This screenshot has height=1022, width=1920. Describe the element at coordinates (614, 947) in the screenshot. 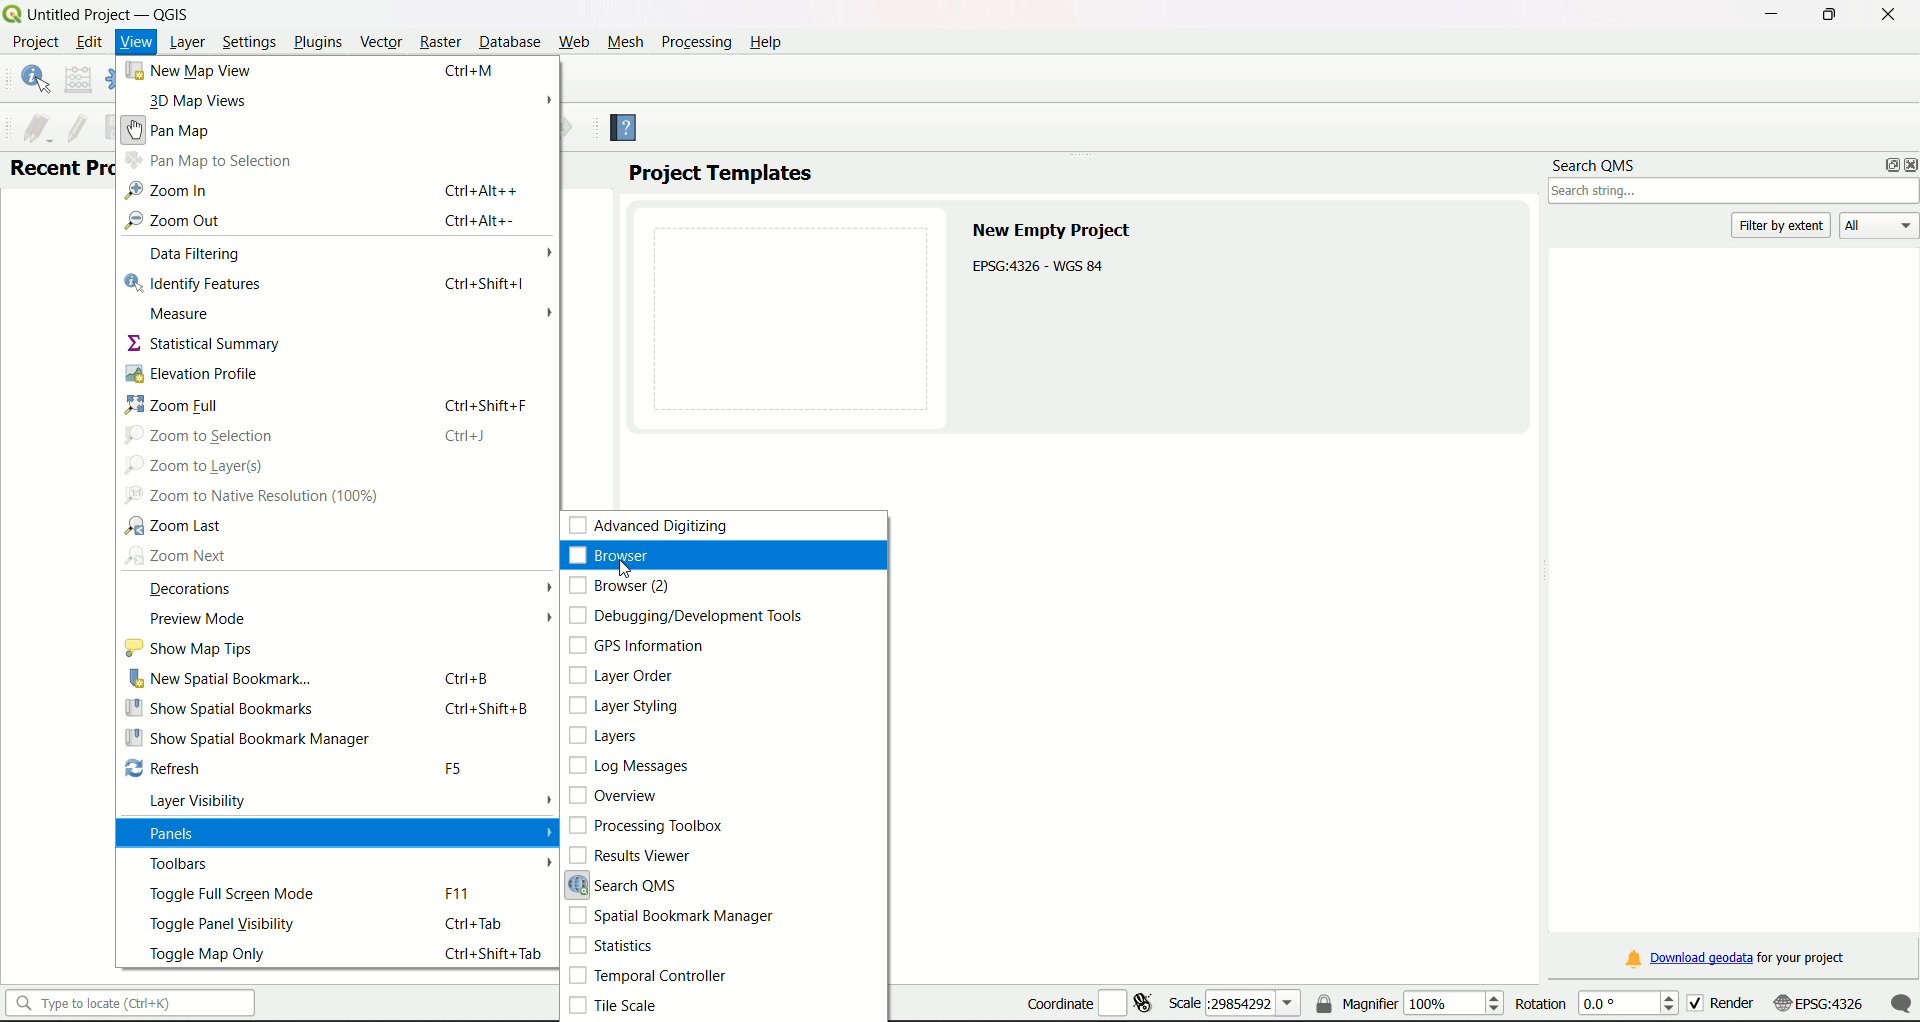

I see `statistics` at that location.